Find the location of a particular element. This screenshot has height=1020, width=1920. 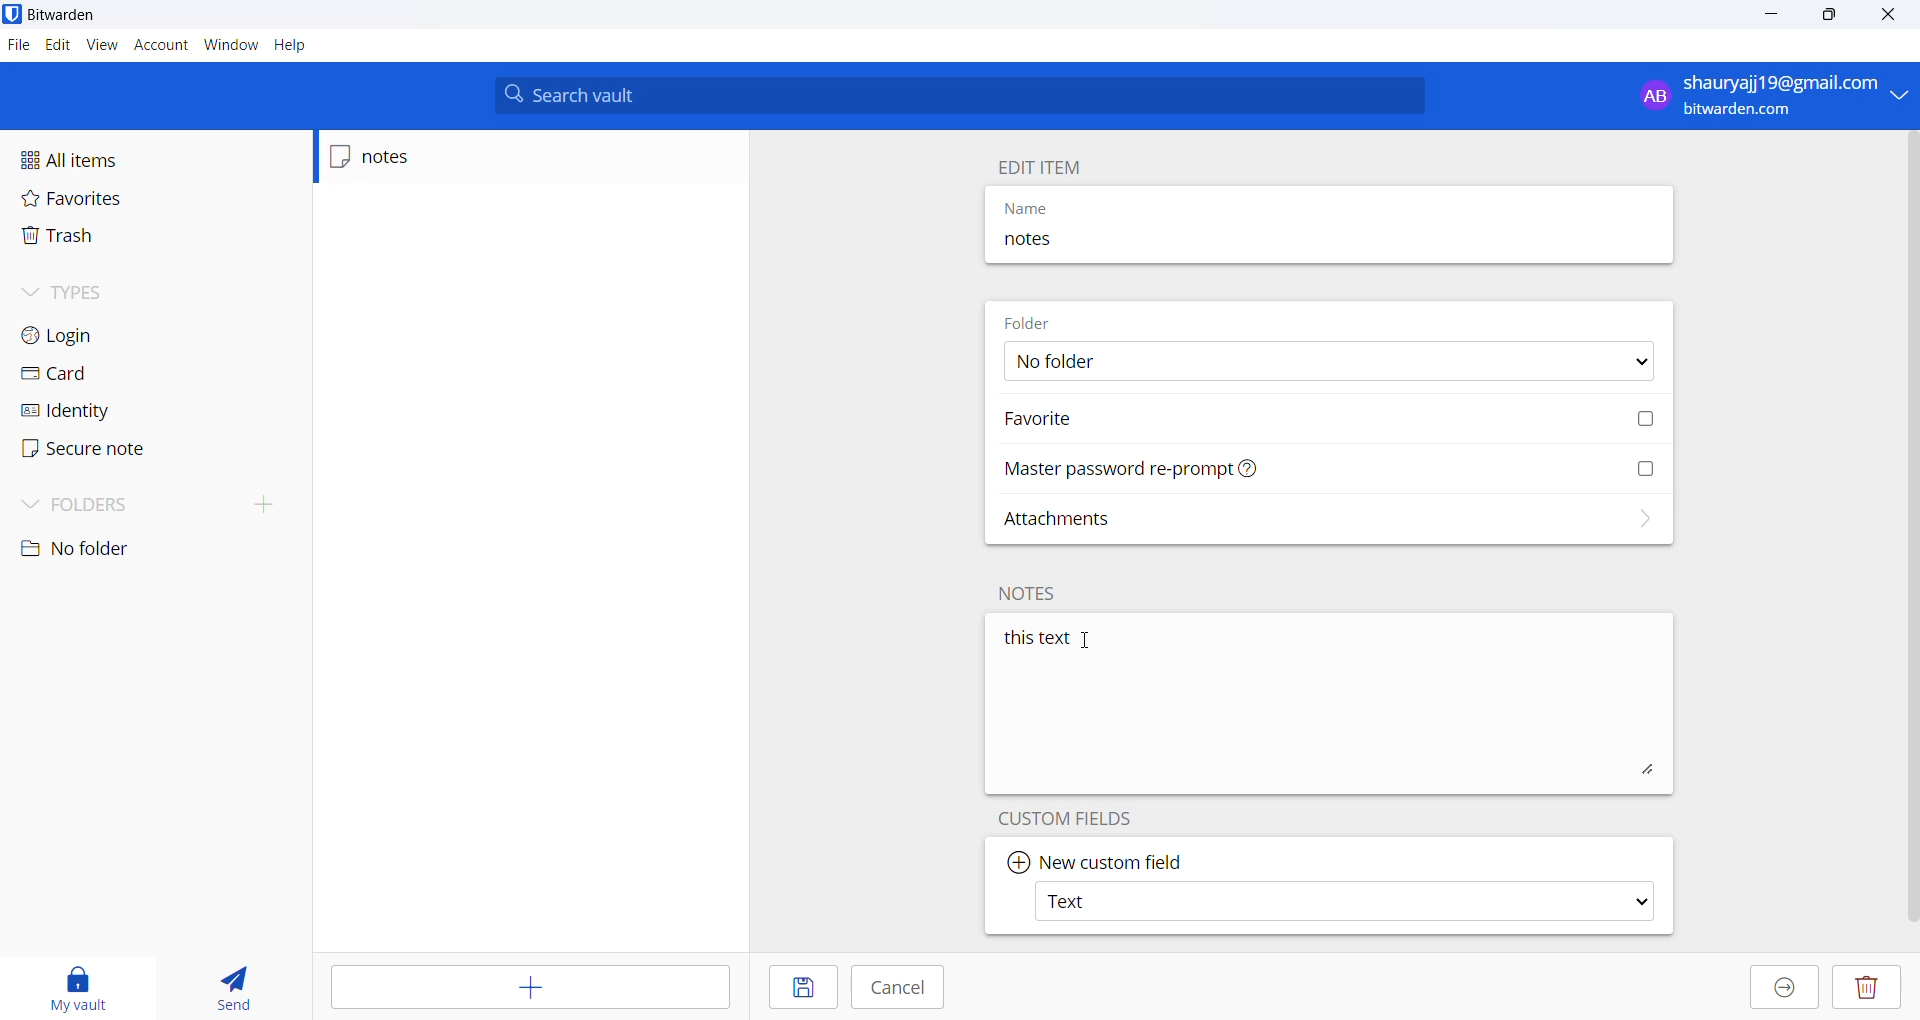

all items is located at coordinates (104, 160).